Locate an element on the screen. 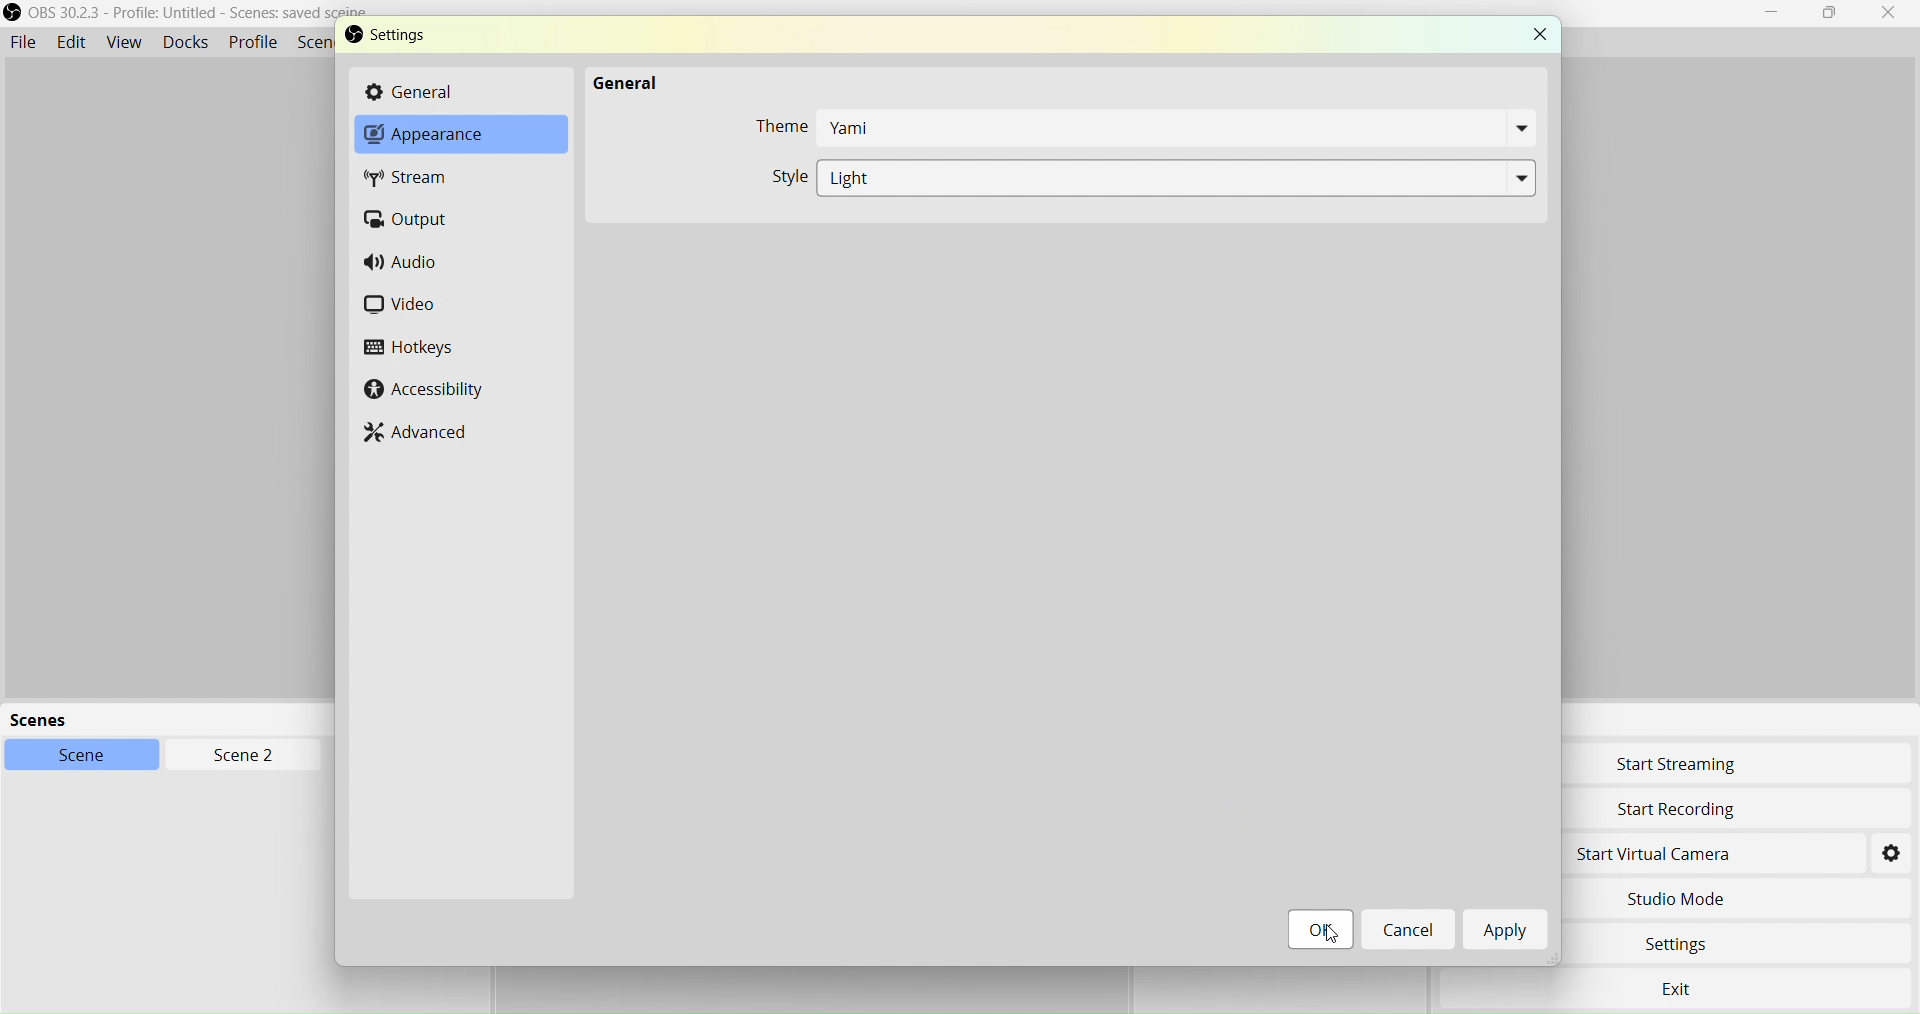  Video is located at coordinates (417, 307).